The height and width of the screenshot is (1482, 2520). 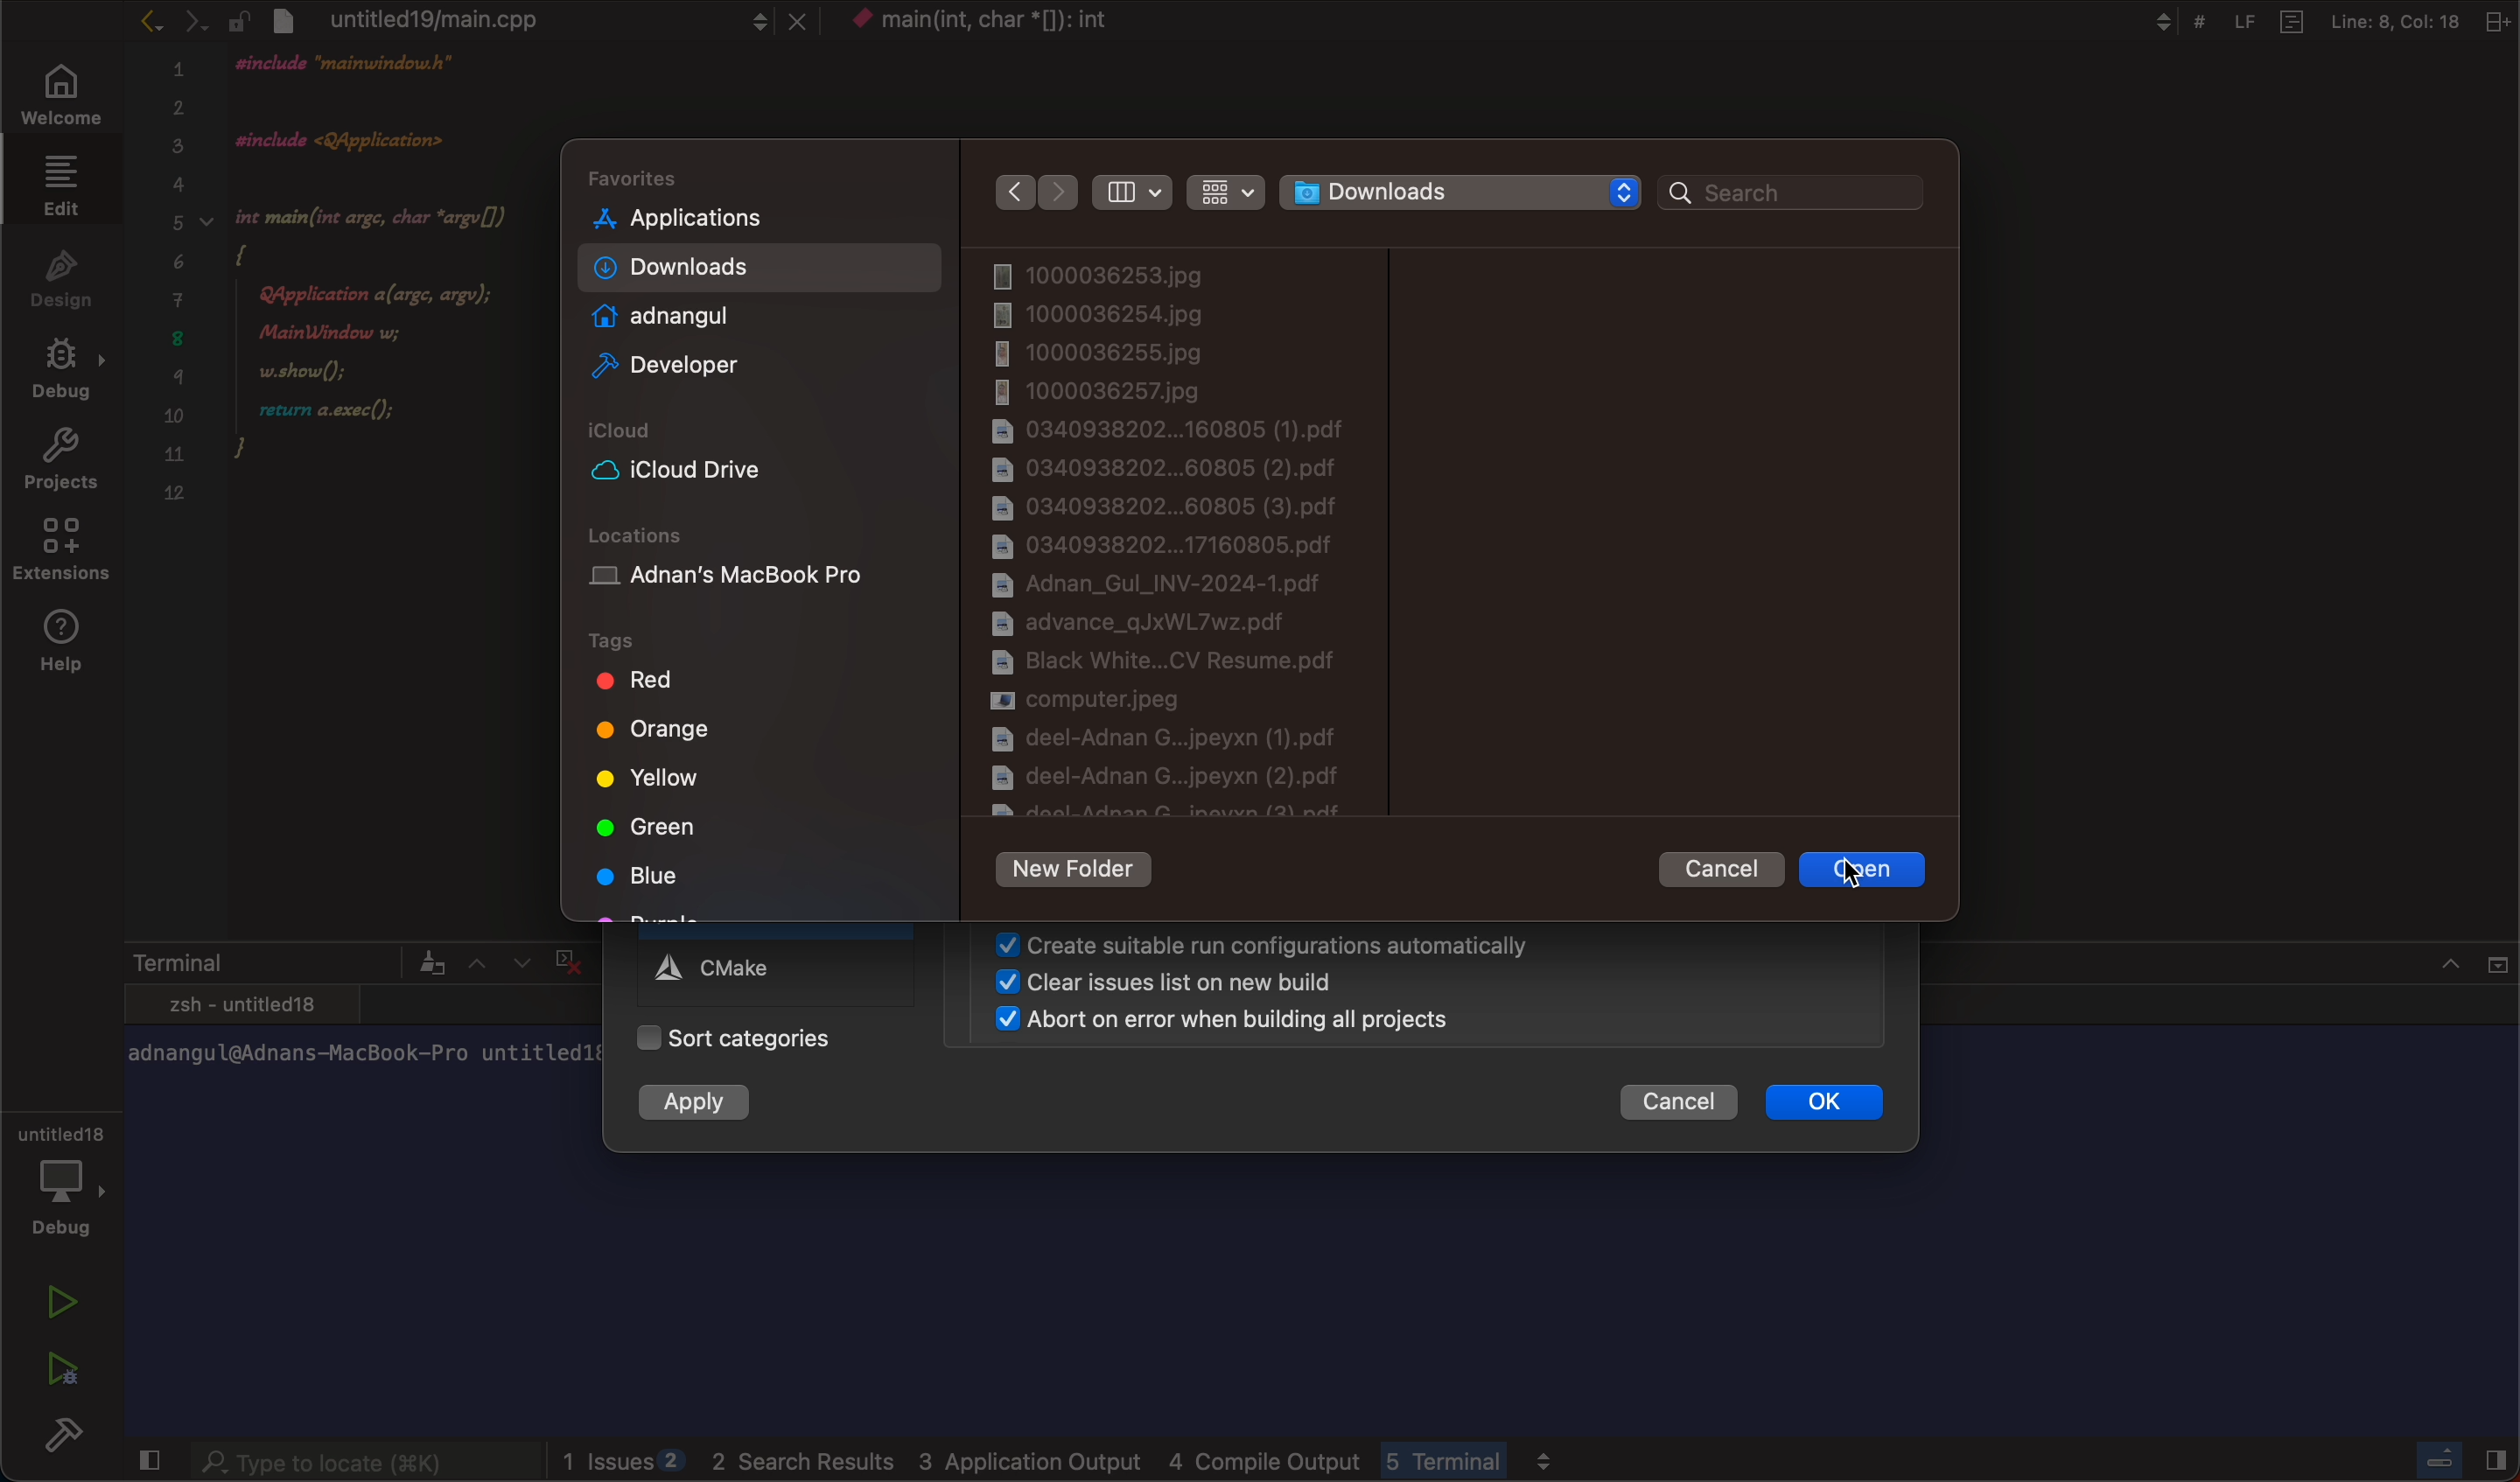 I want to click on folder selector, so click(x=1461, y=192).